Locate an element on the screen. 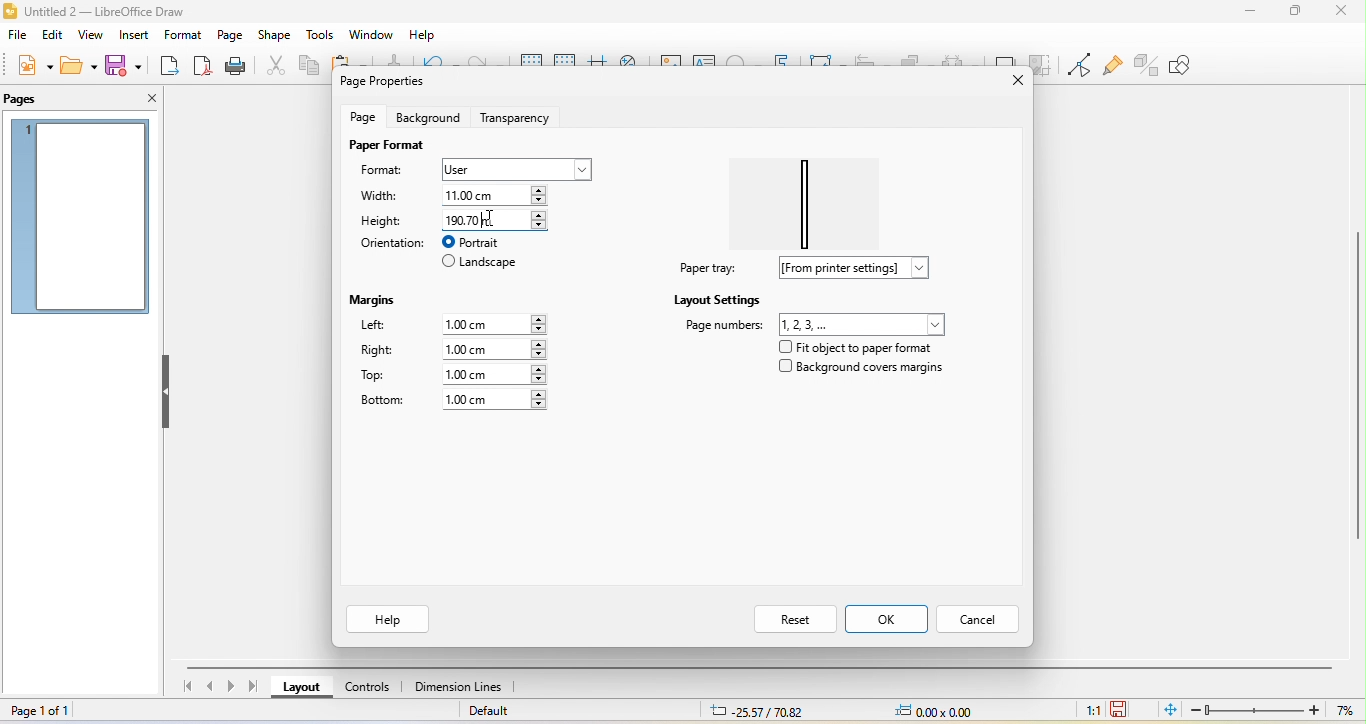 This screenshot has height=724, width=1366. ok is located at coordinates (888, 619).